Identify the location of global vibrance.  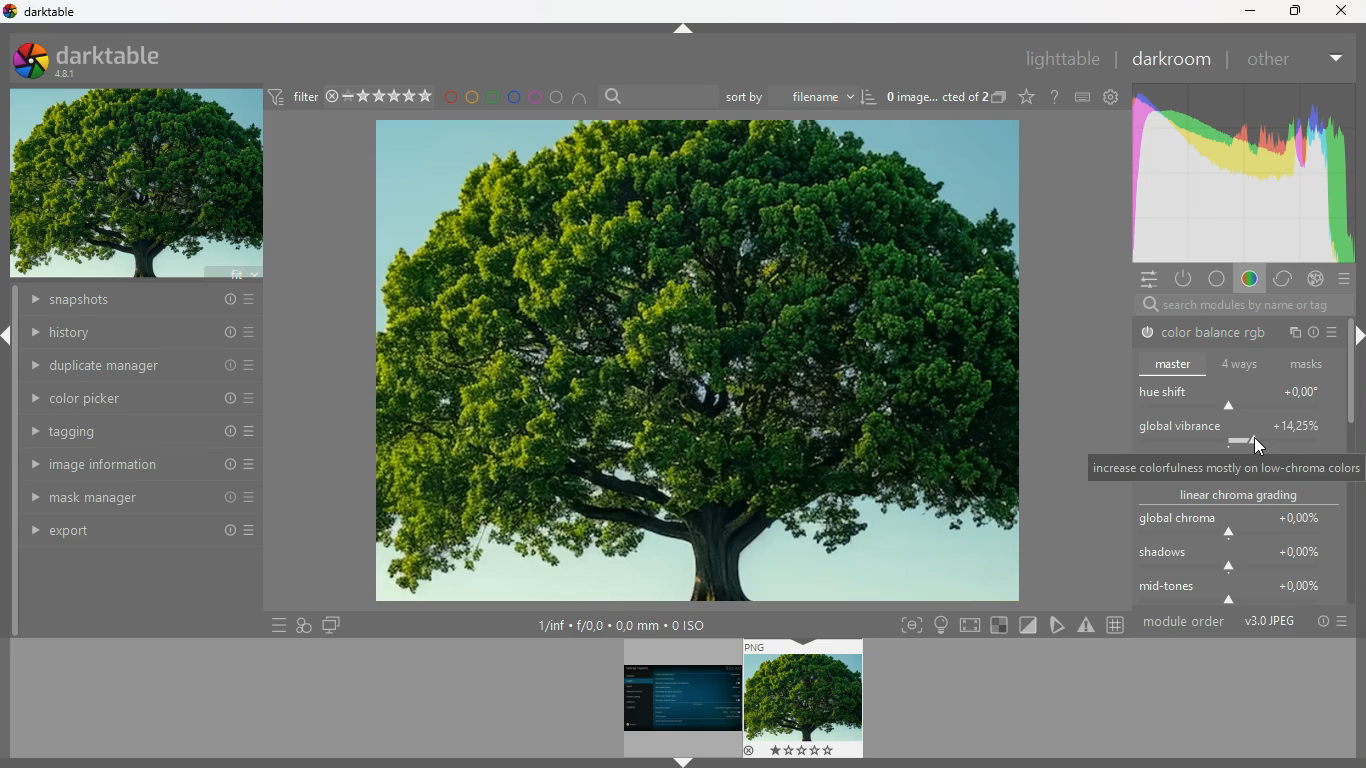
(1233, 432).